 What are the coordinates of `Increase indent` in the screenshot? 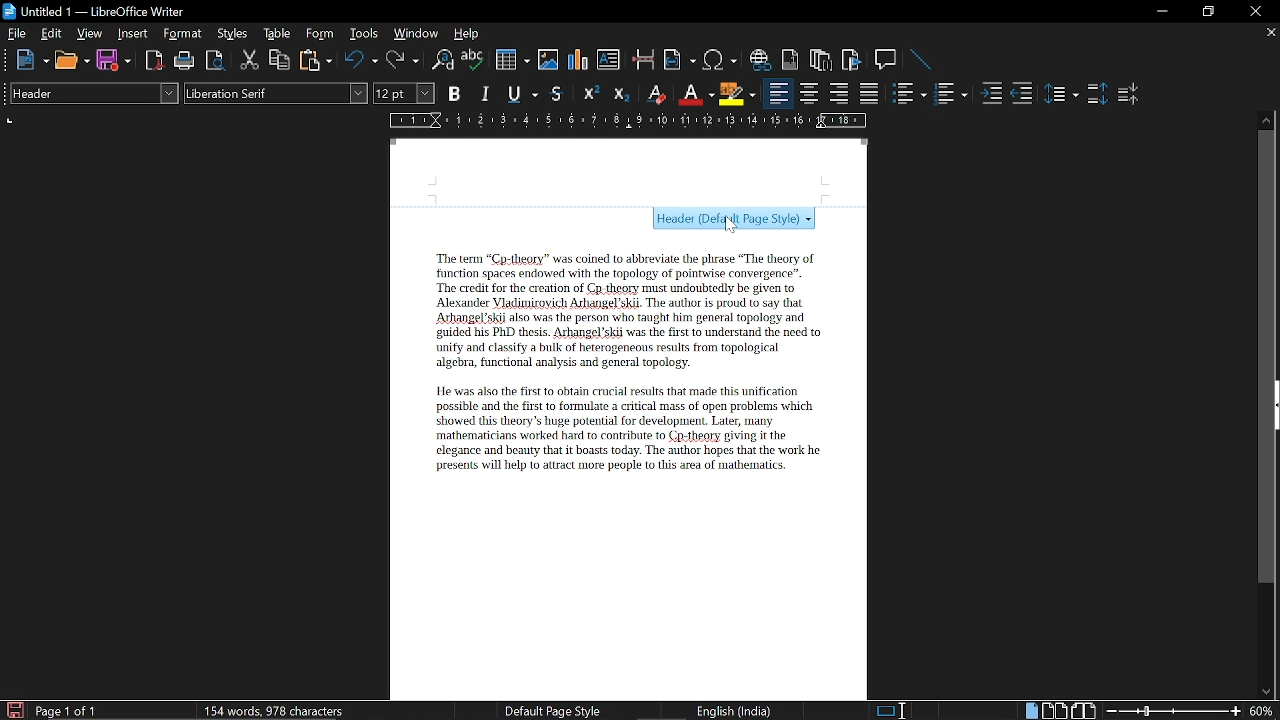 It's located at (990, 93).